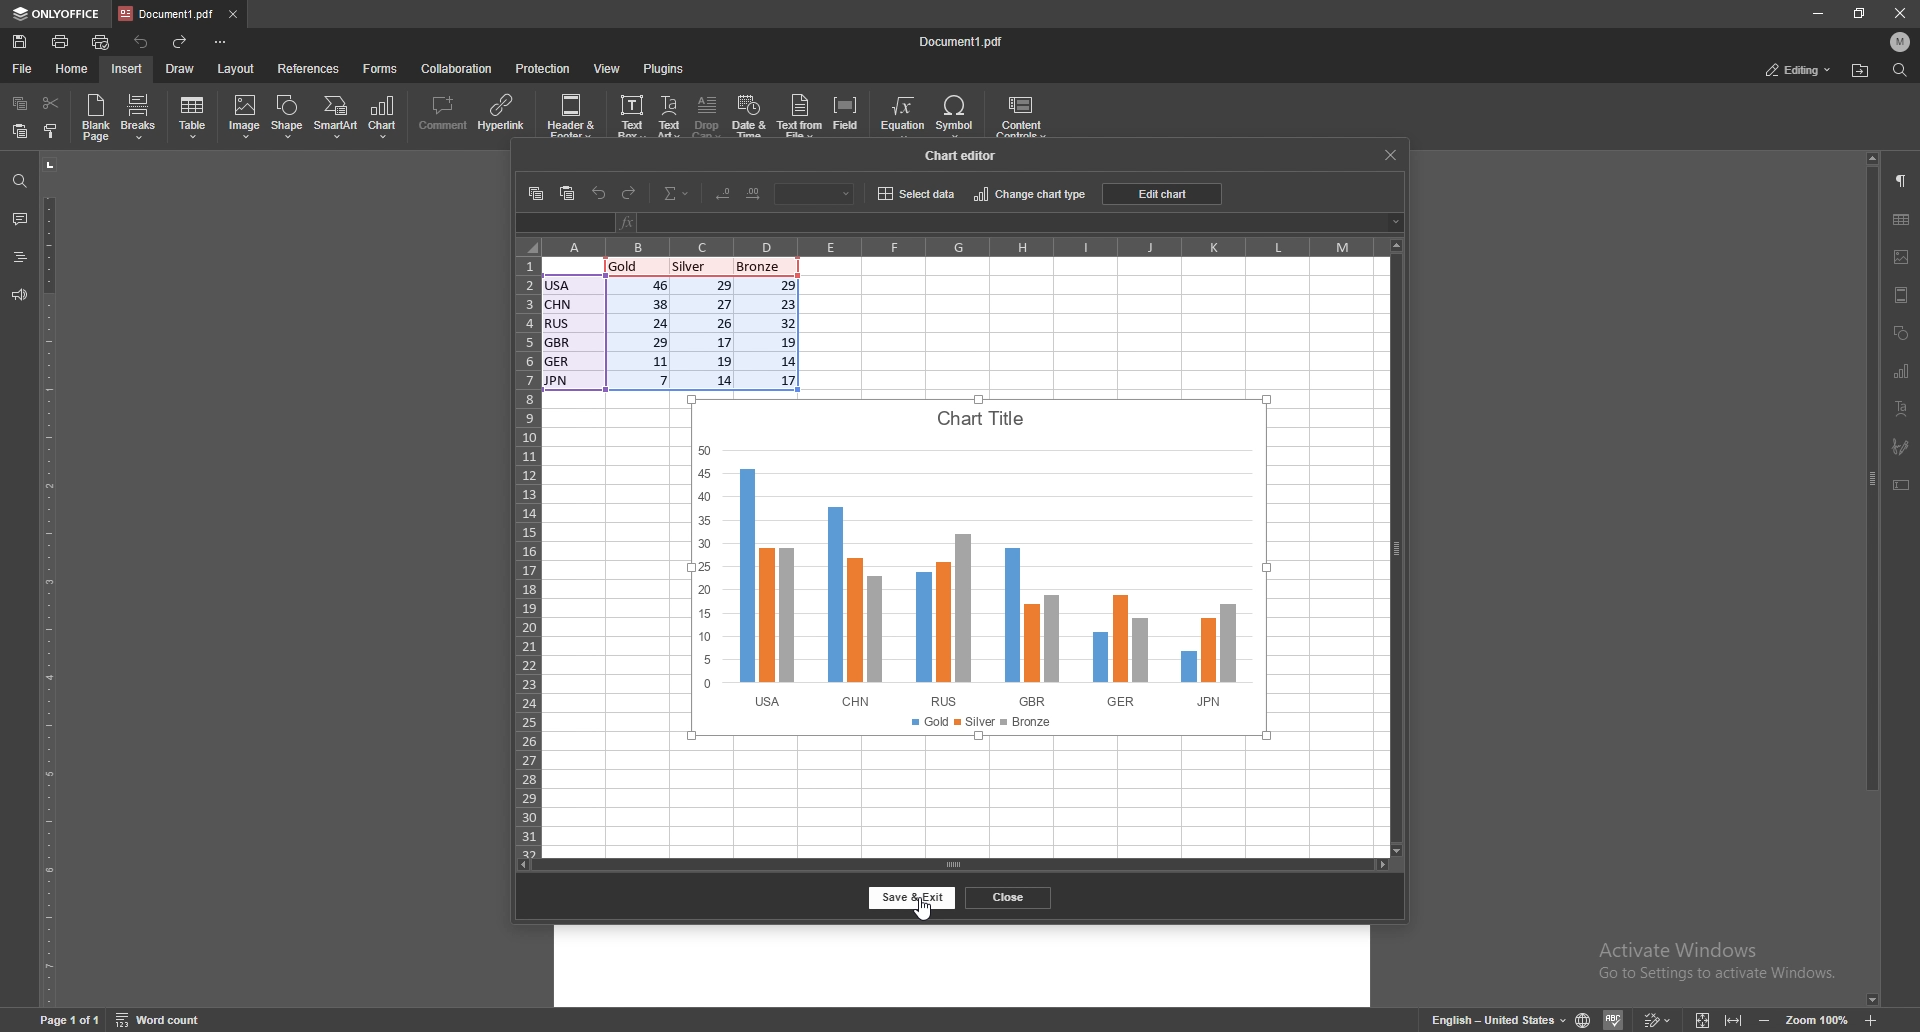 Image resolution: width=1920 pixels, height=1032 pixels. What do you see at coordinates (669, 118) in the screenshot?
I see `text art` at bounding box center [669, 118].